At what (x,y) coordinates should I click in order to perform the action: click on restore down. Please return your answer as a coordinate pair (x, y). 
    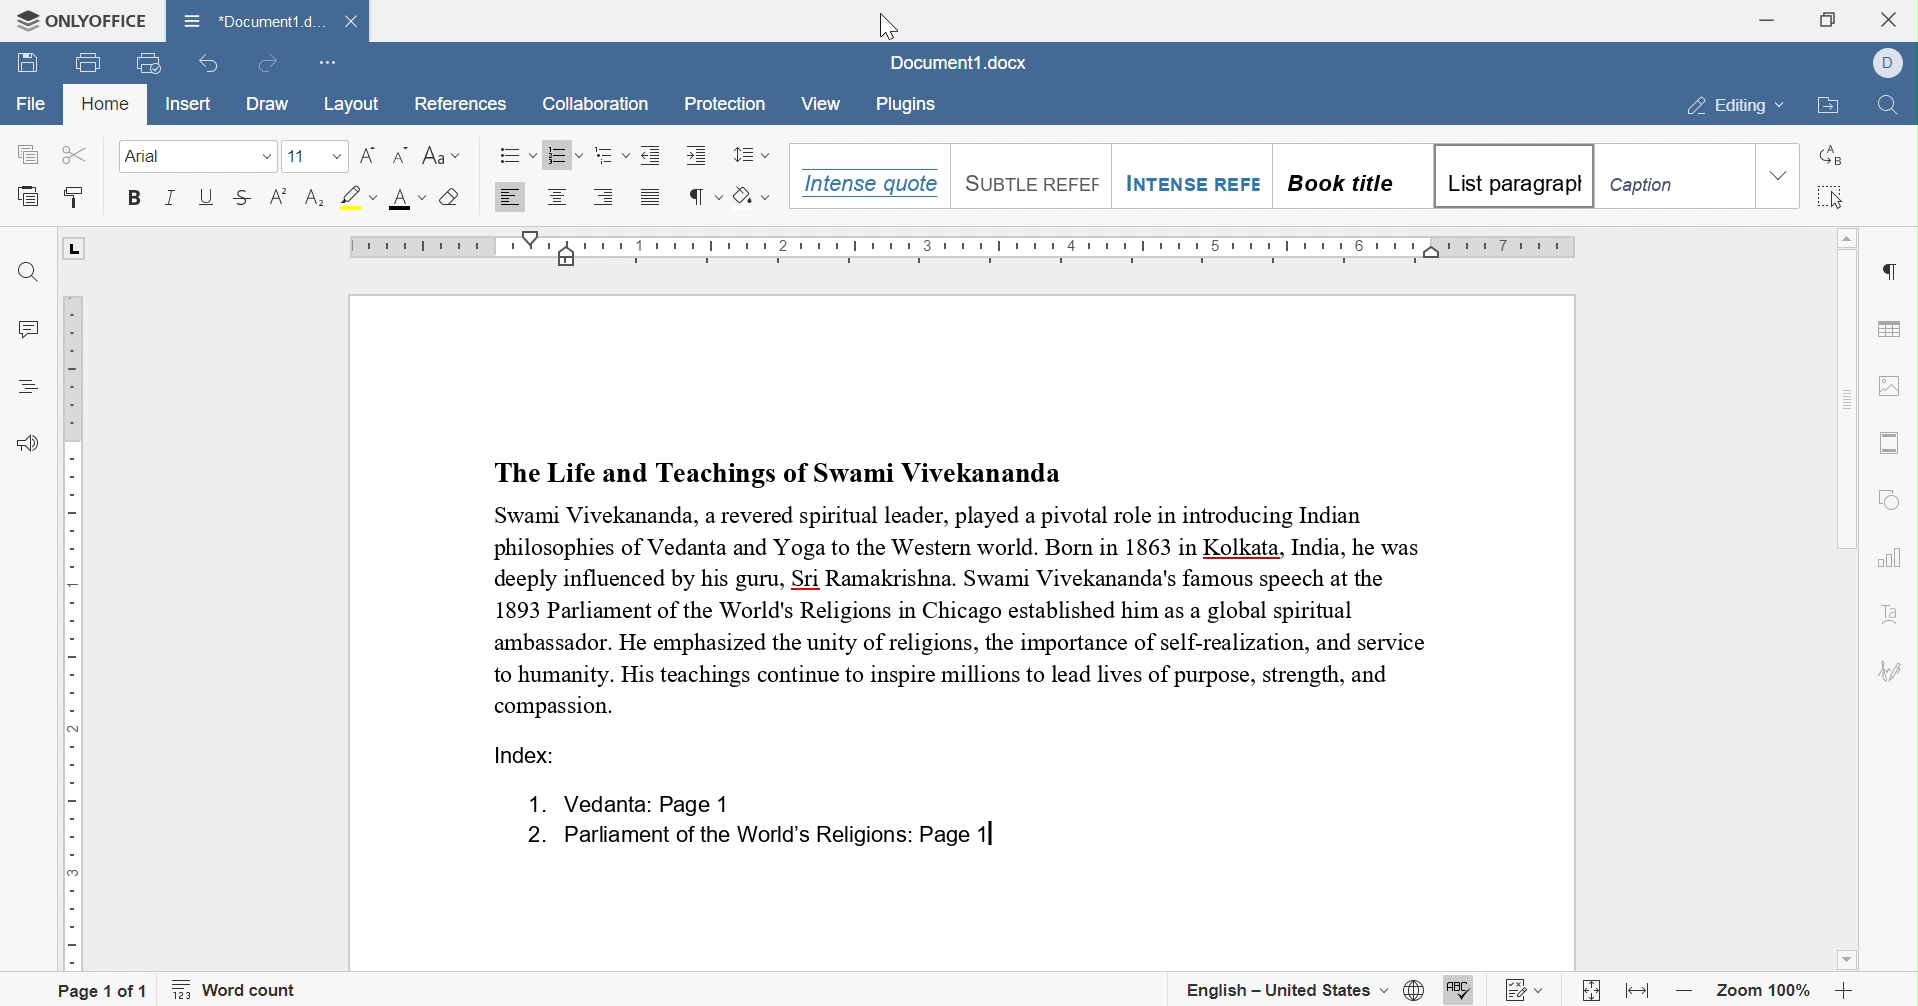
    Looking at the image, I should click on (1830, 17).